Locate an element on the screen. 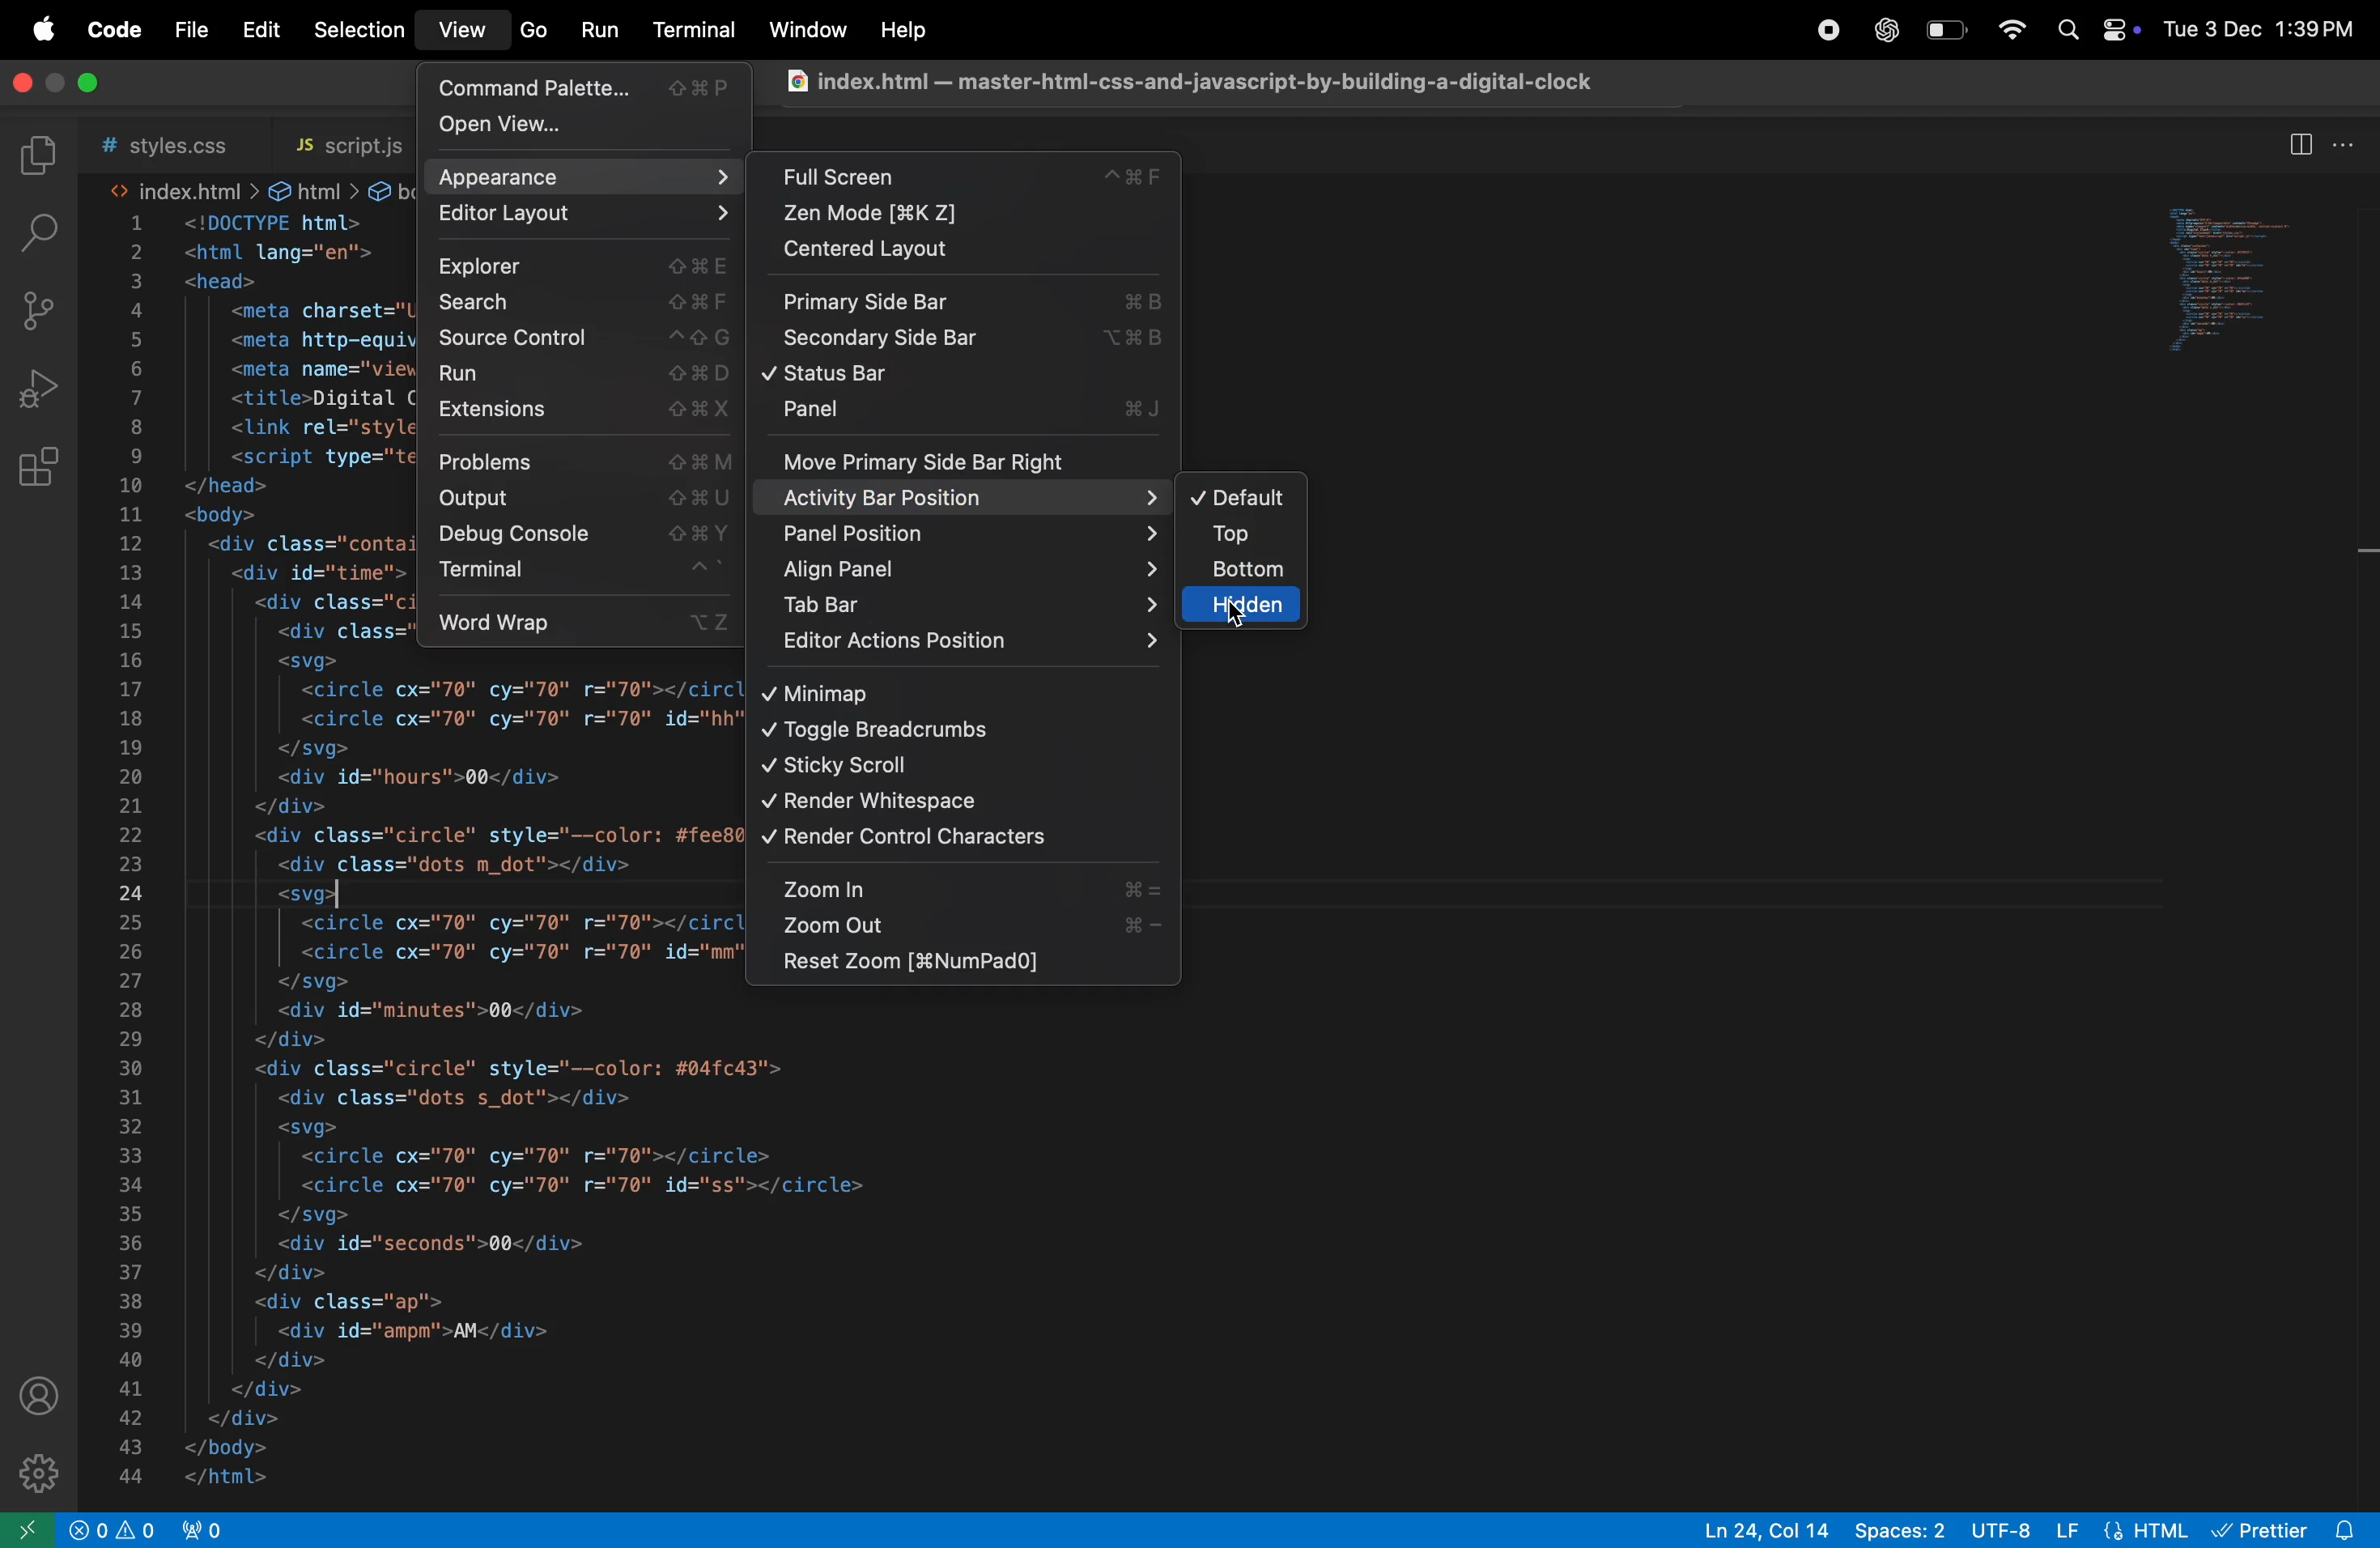 The height and width of the screenshot is (1548, 2380). html is located at coordinates (311, 189).